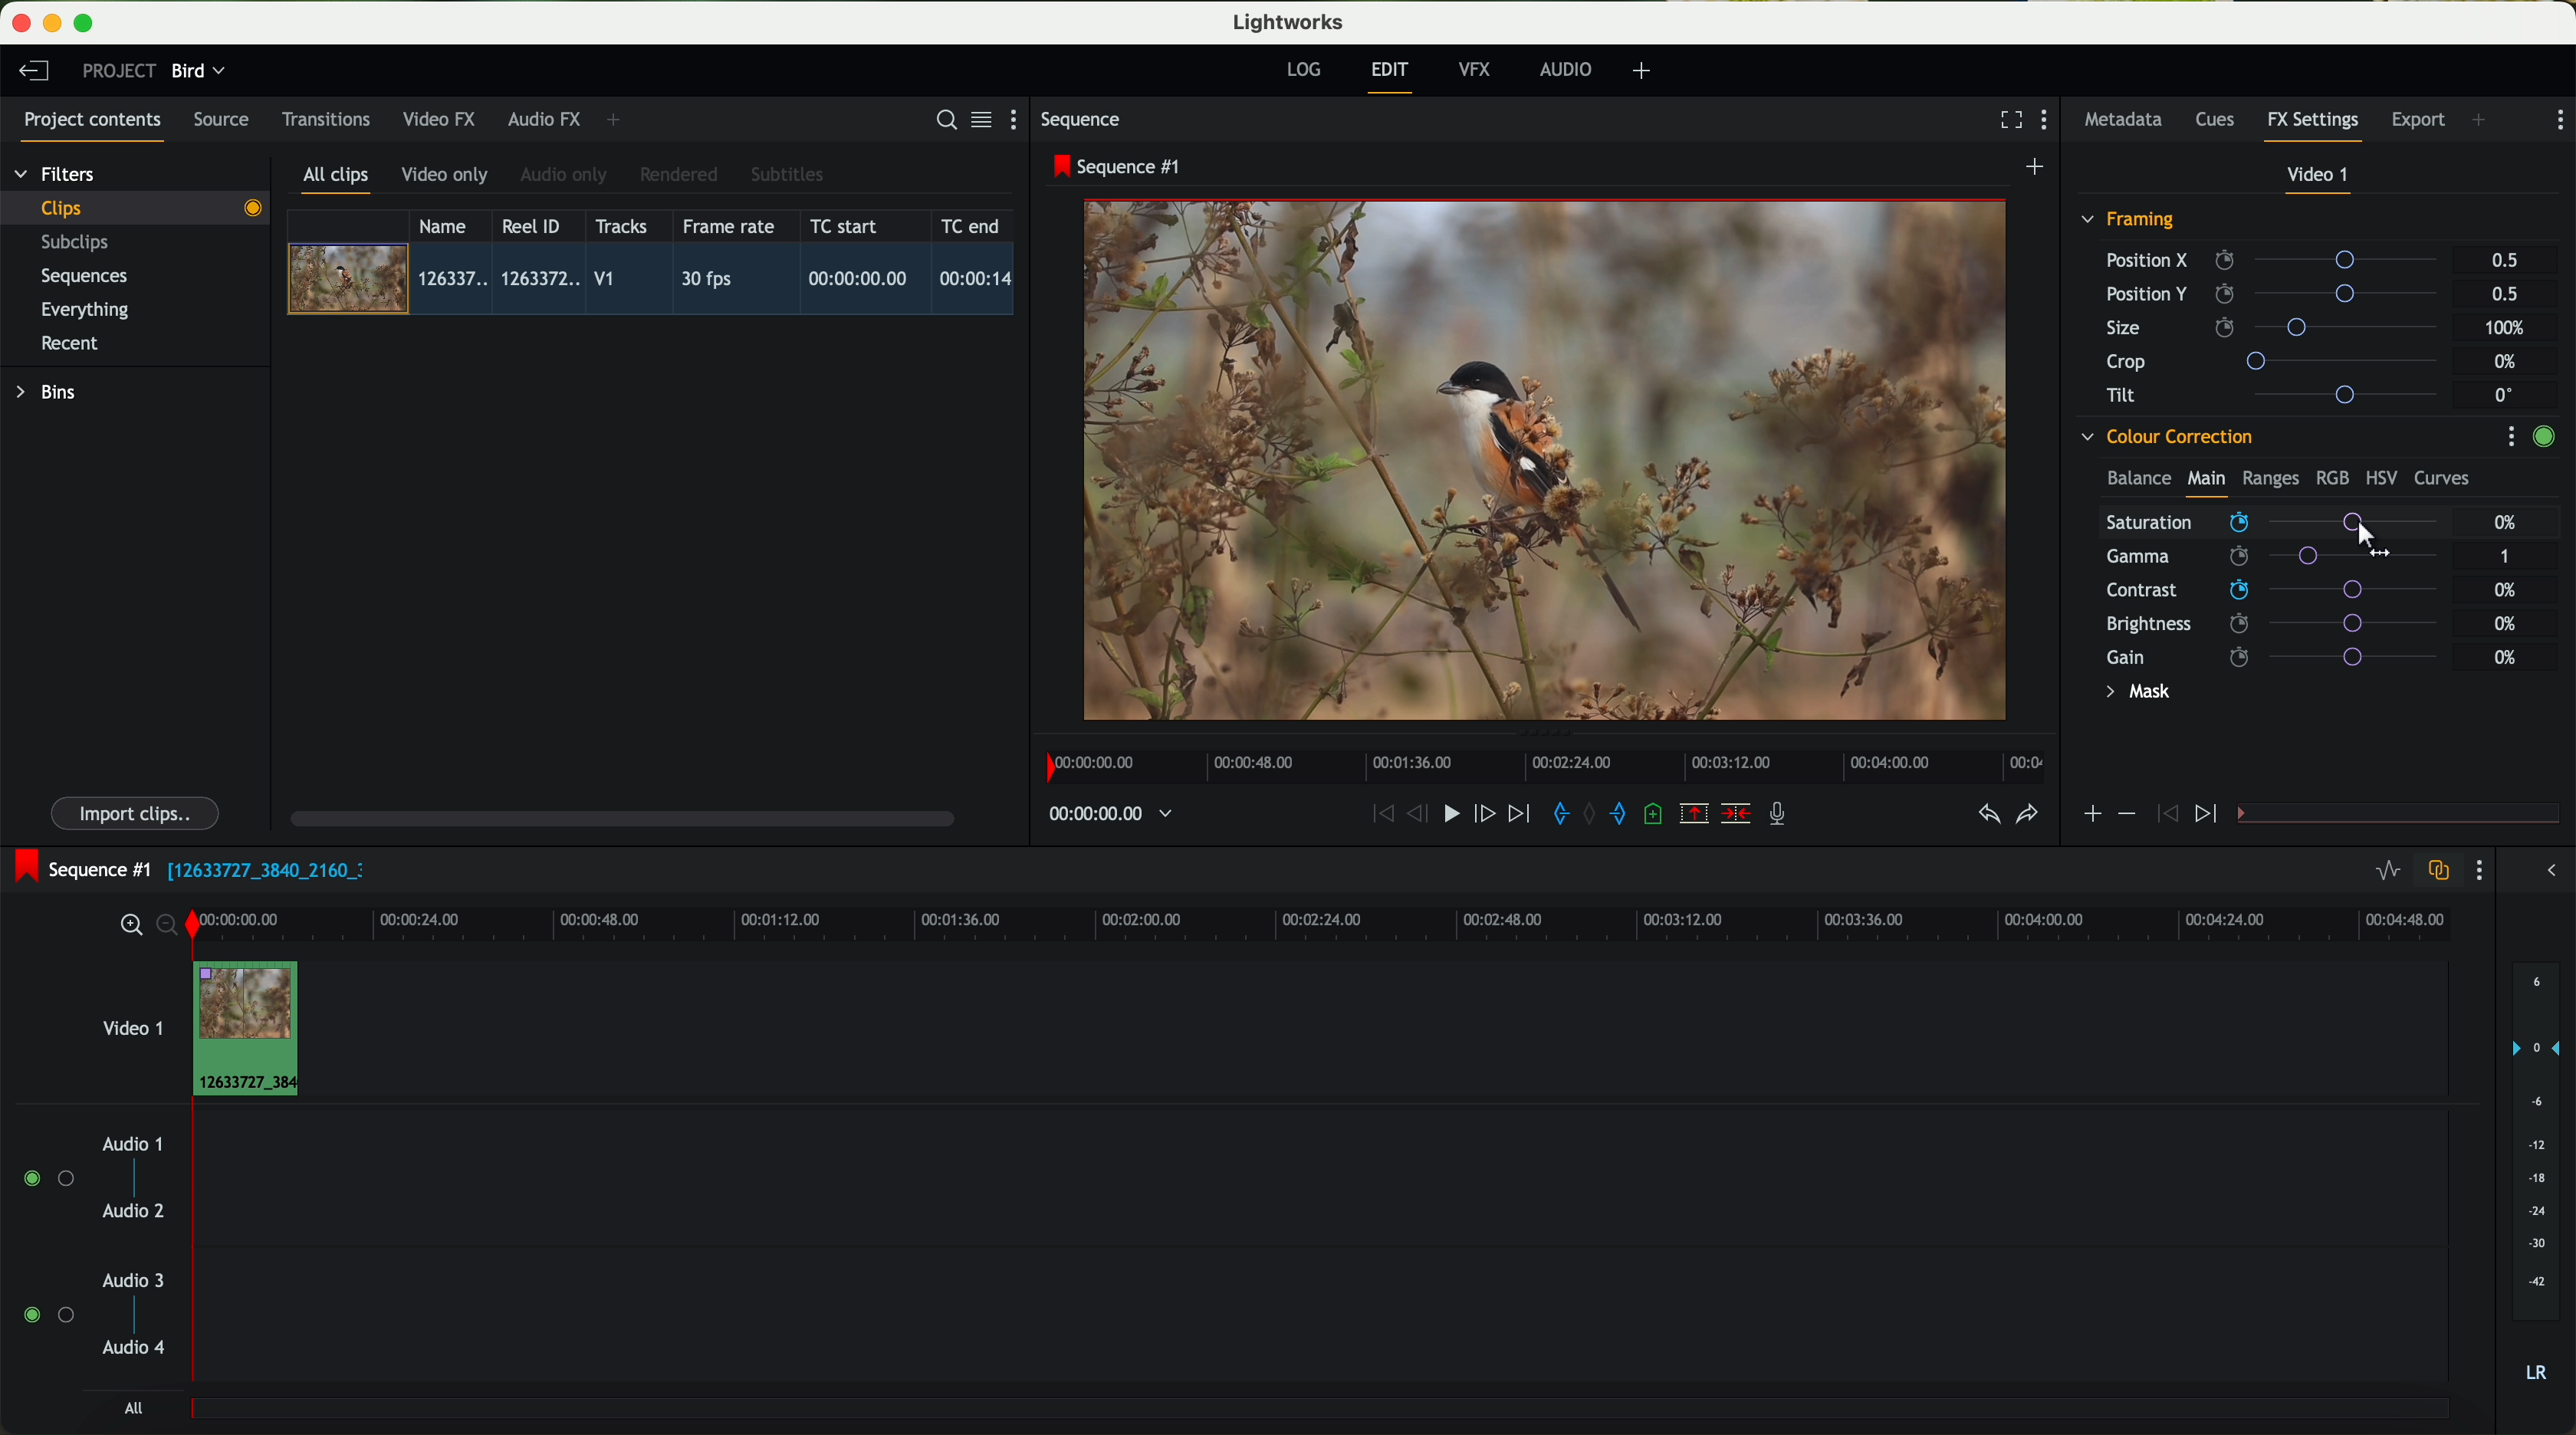  I want to click on filters, so click(57, 173).